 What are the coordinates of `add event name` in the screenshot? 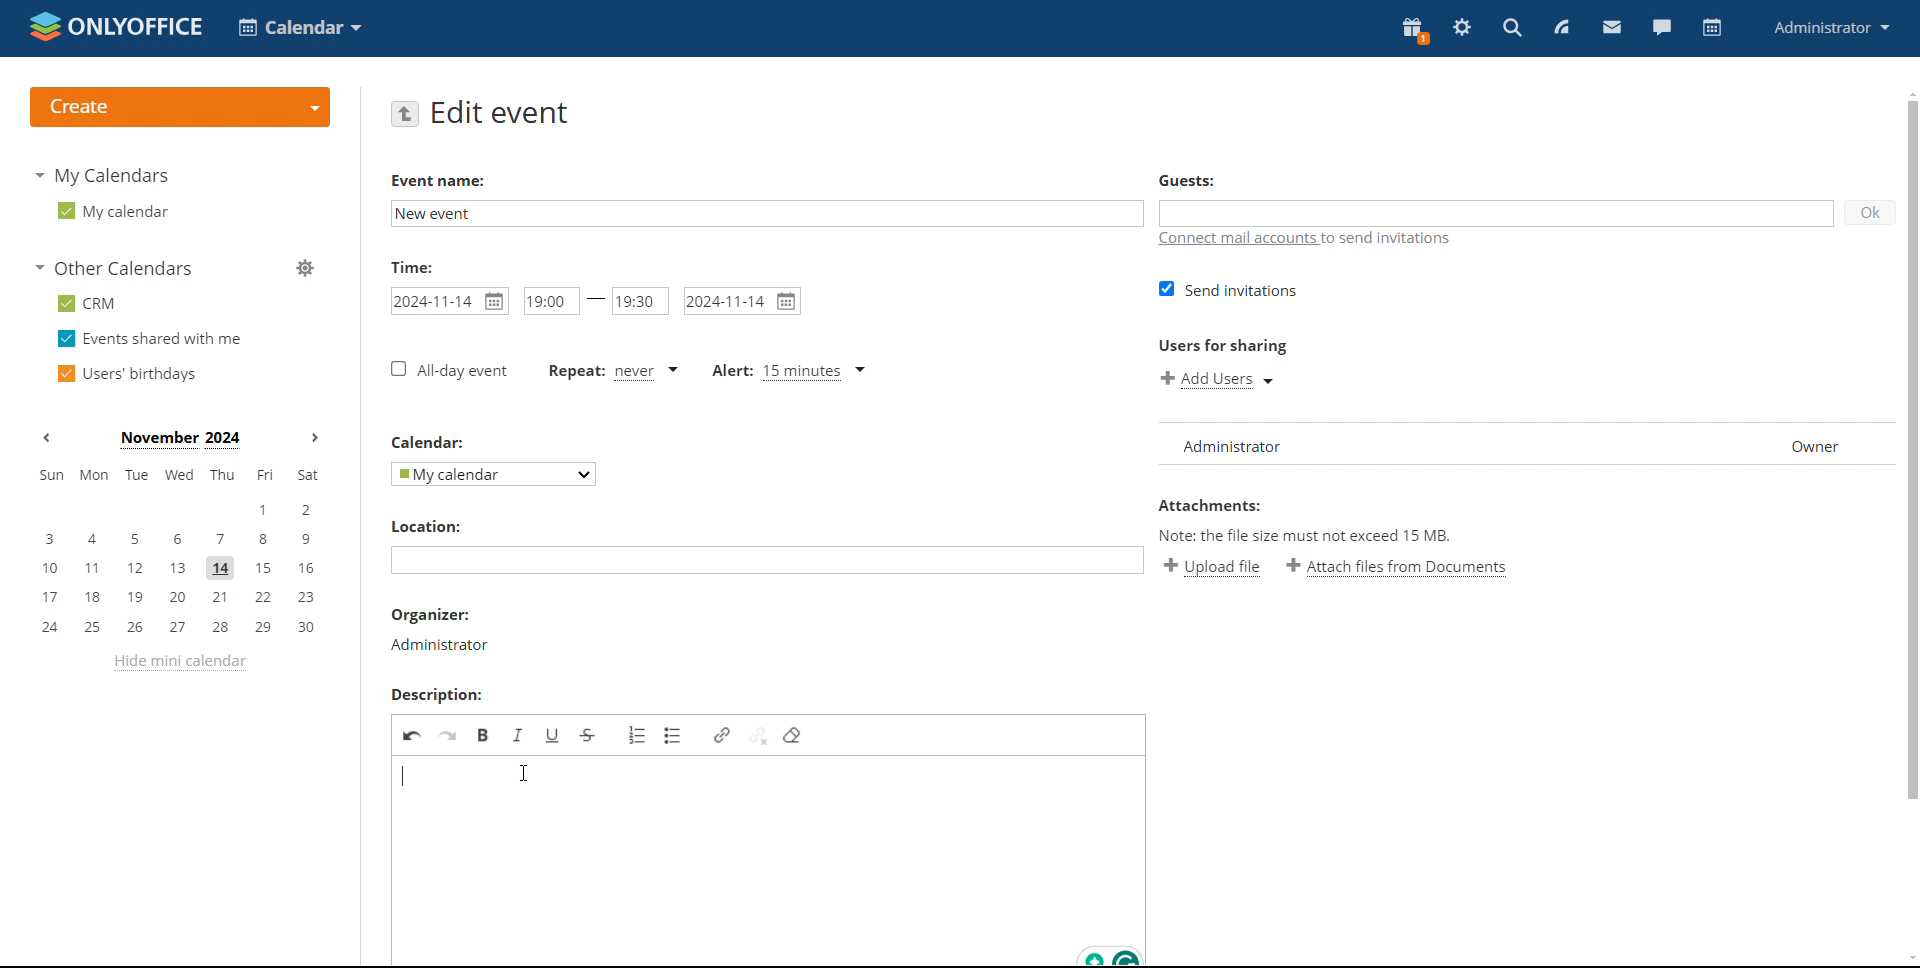 It's located at (766, 213).